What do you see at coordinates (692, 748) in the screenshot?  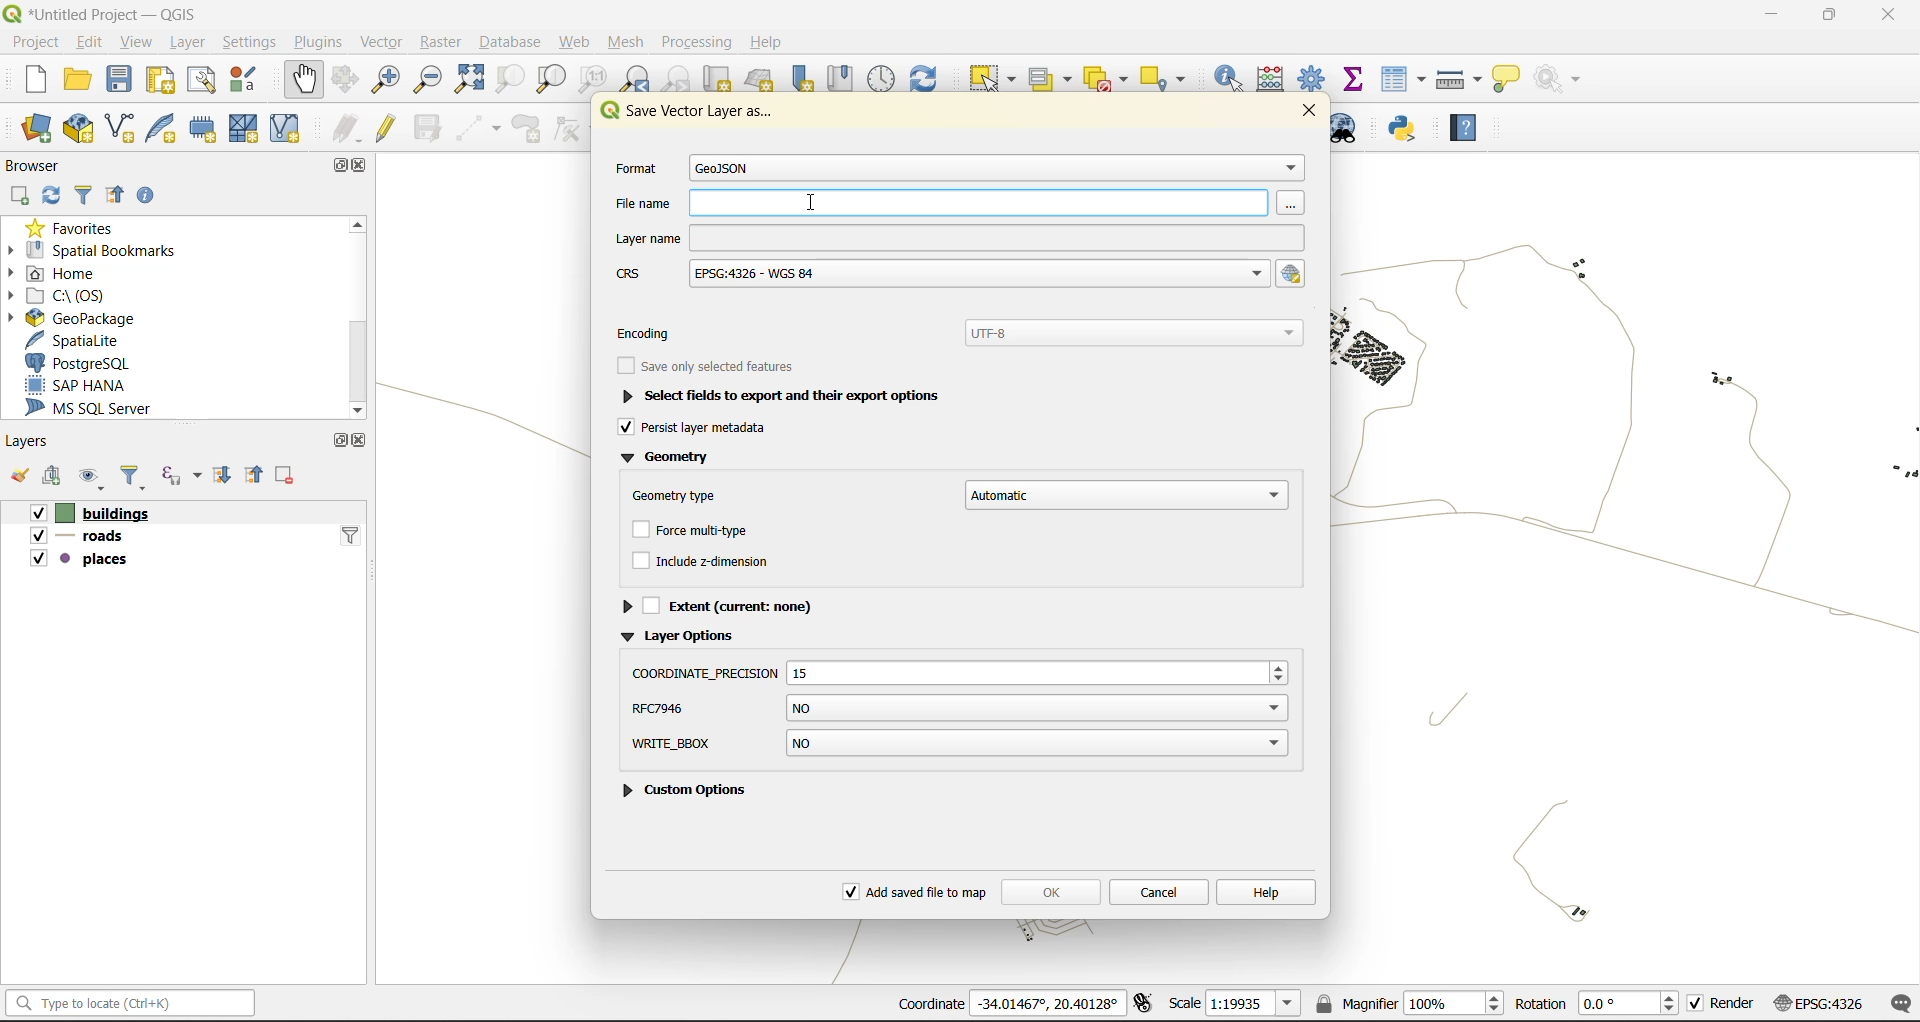 I see `custom options` at bounding box center [692, 748].